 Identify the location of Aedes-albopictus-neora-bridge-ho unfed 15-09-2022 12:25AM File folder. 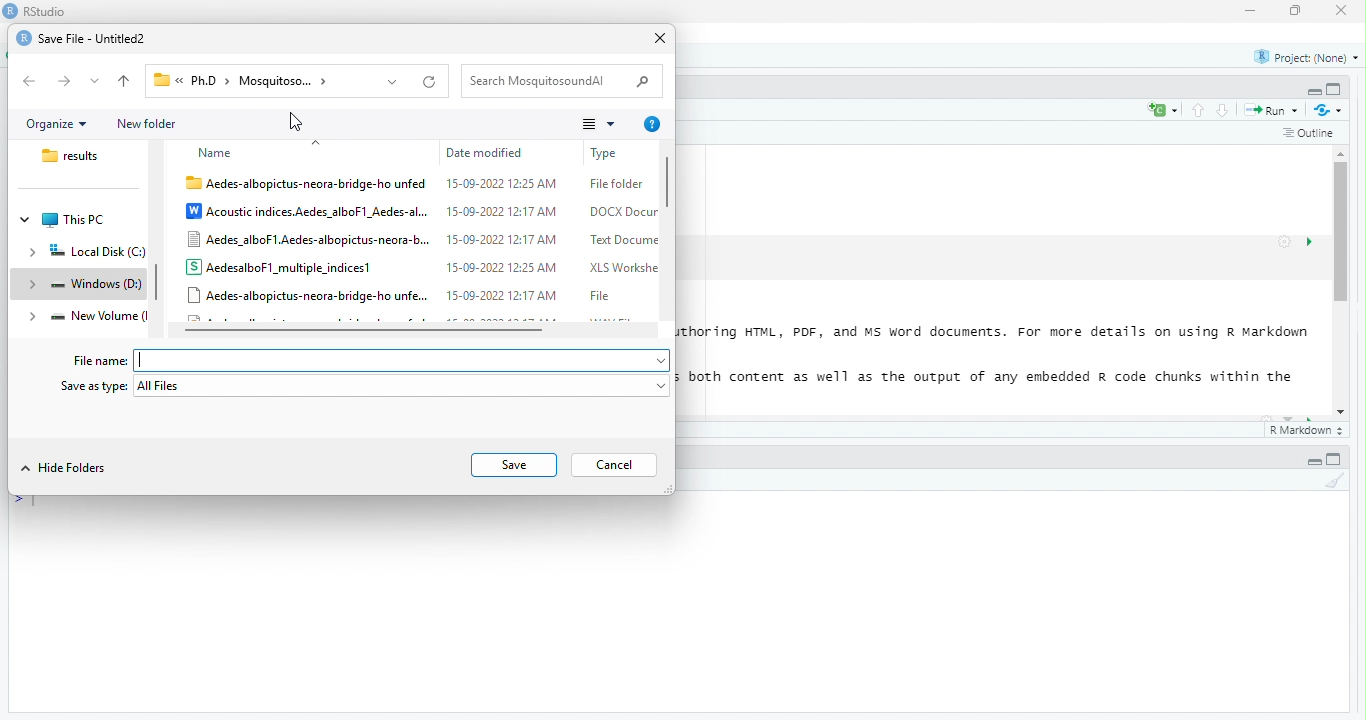
(415, 185).